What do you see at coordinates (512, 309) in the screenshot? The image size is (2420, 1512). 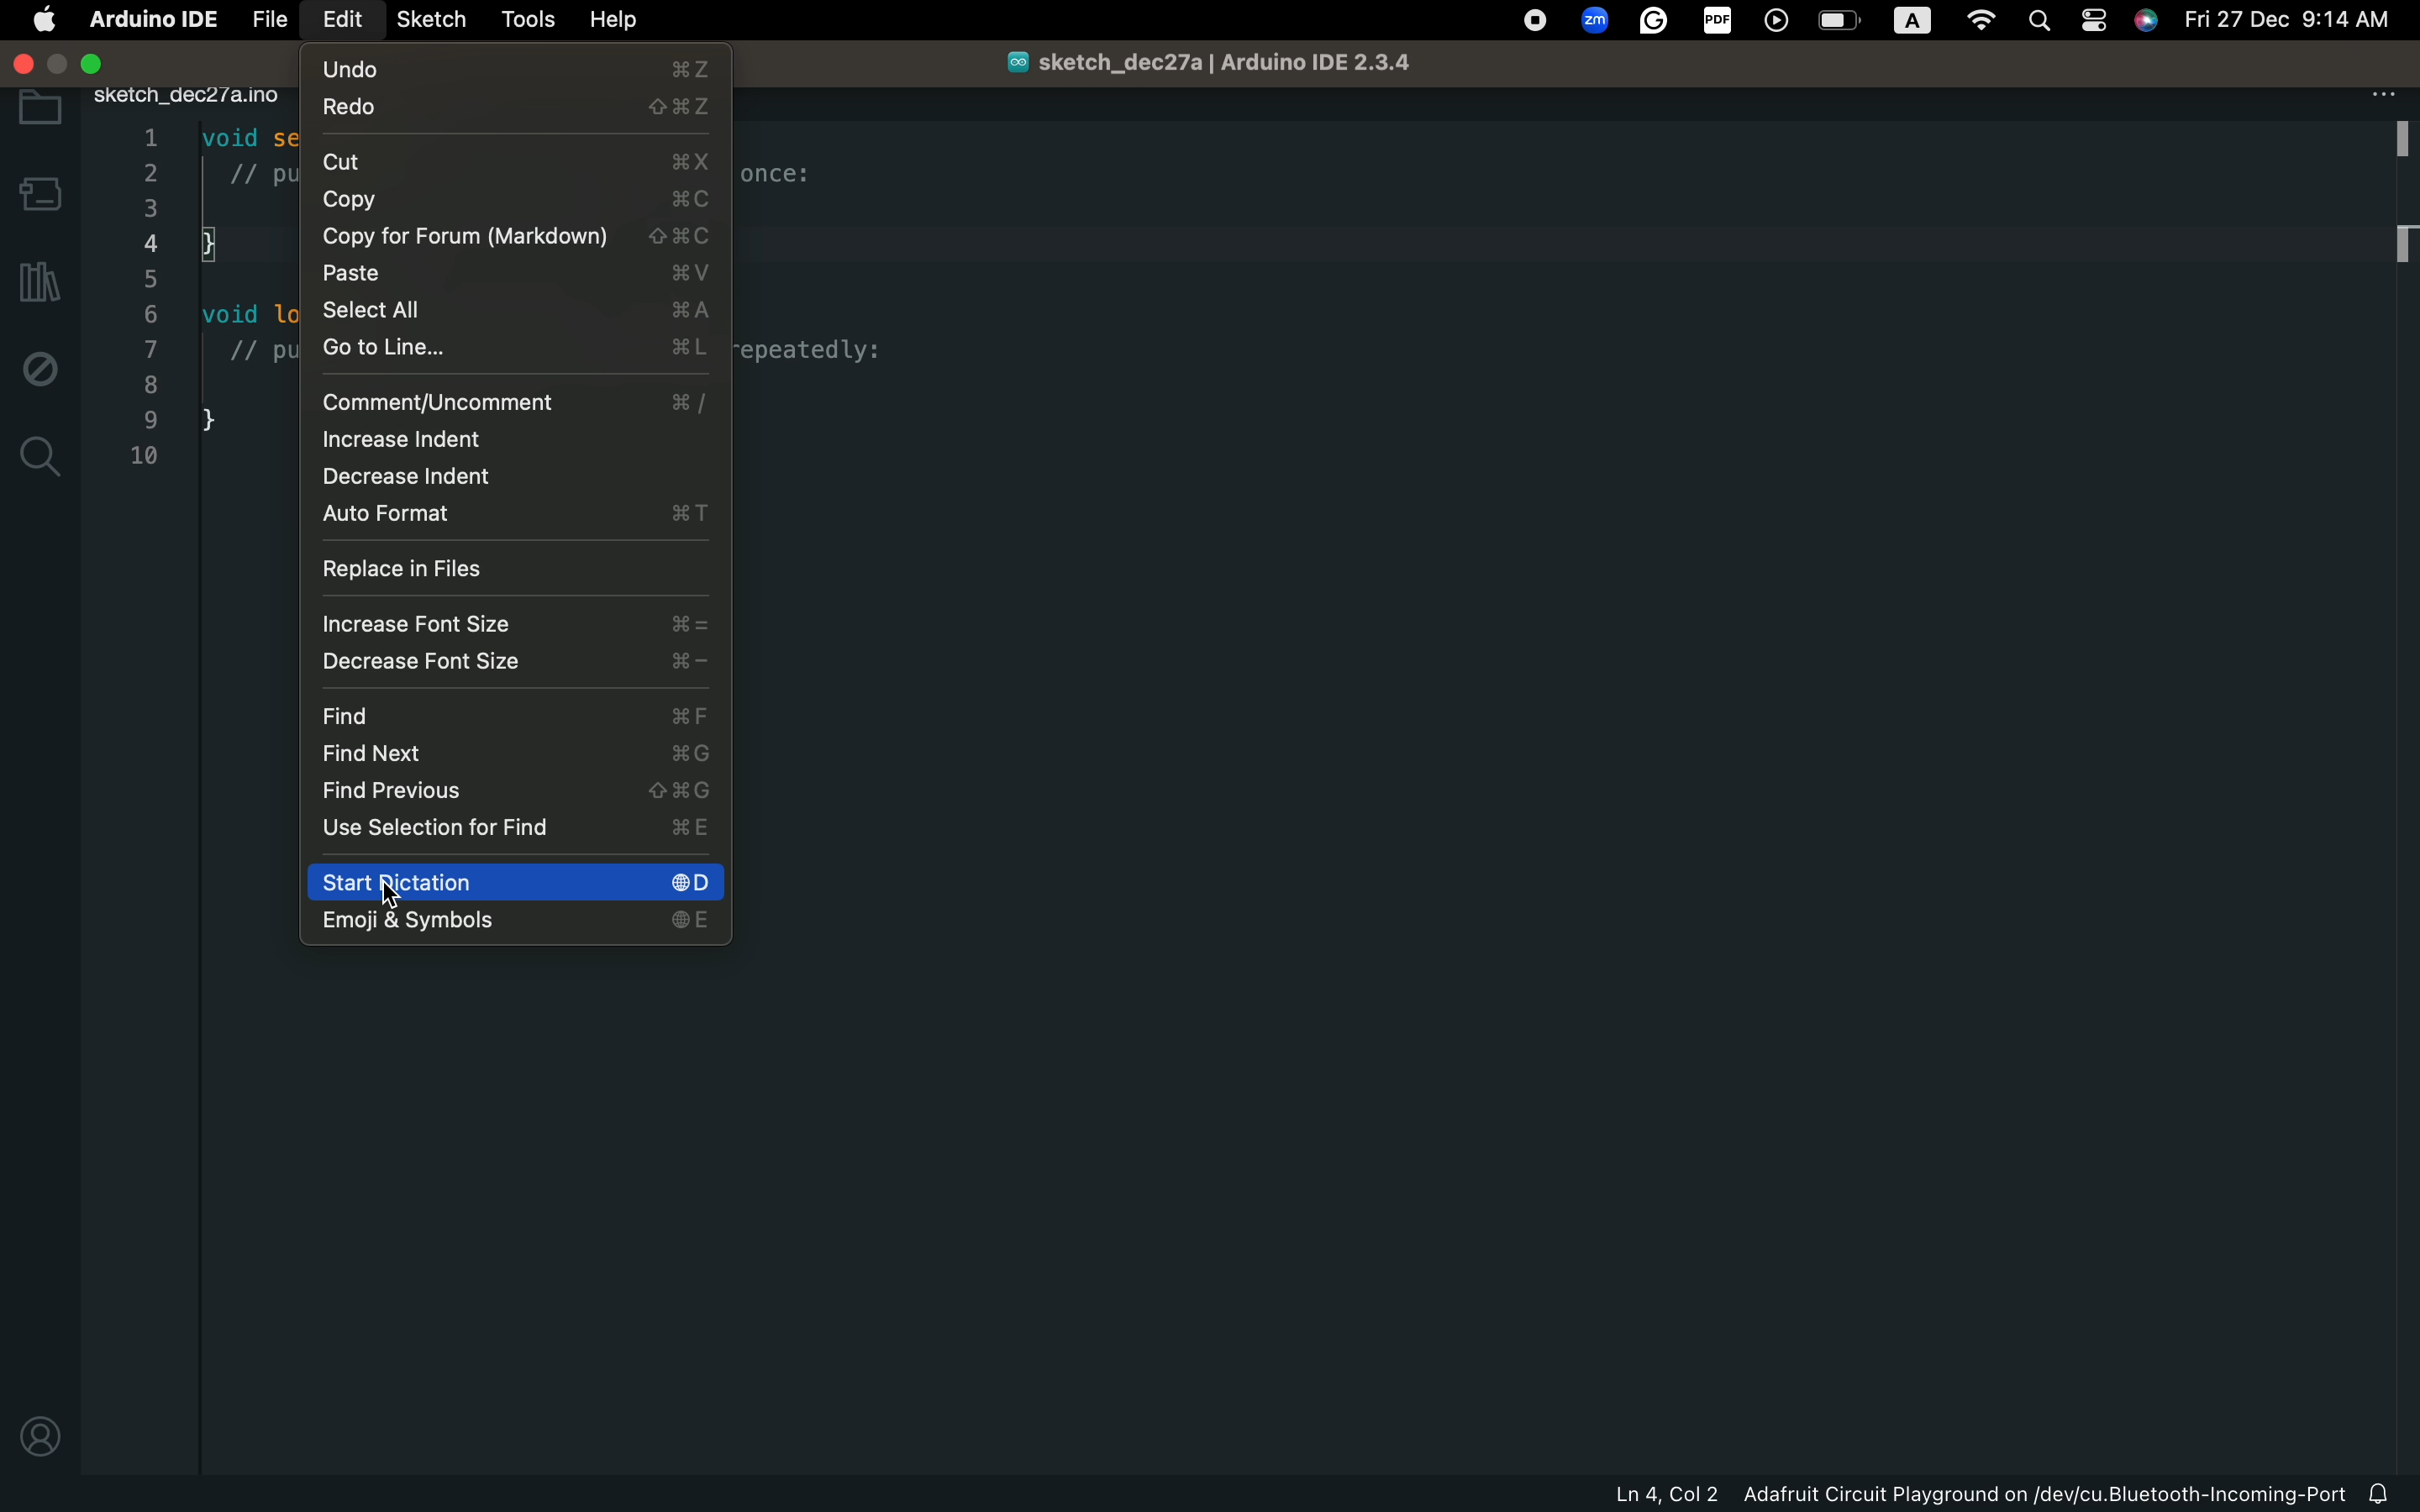 I see `select all` at bounding box center [512, 309].